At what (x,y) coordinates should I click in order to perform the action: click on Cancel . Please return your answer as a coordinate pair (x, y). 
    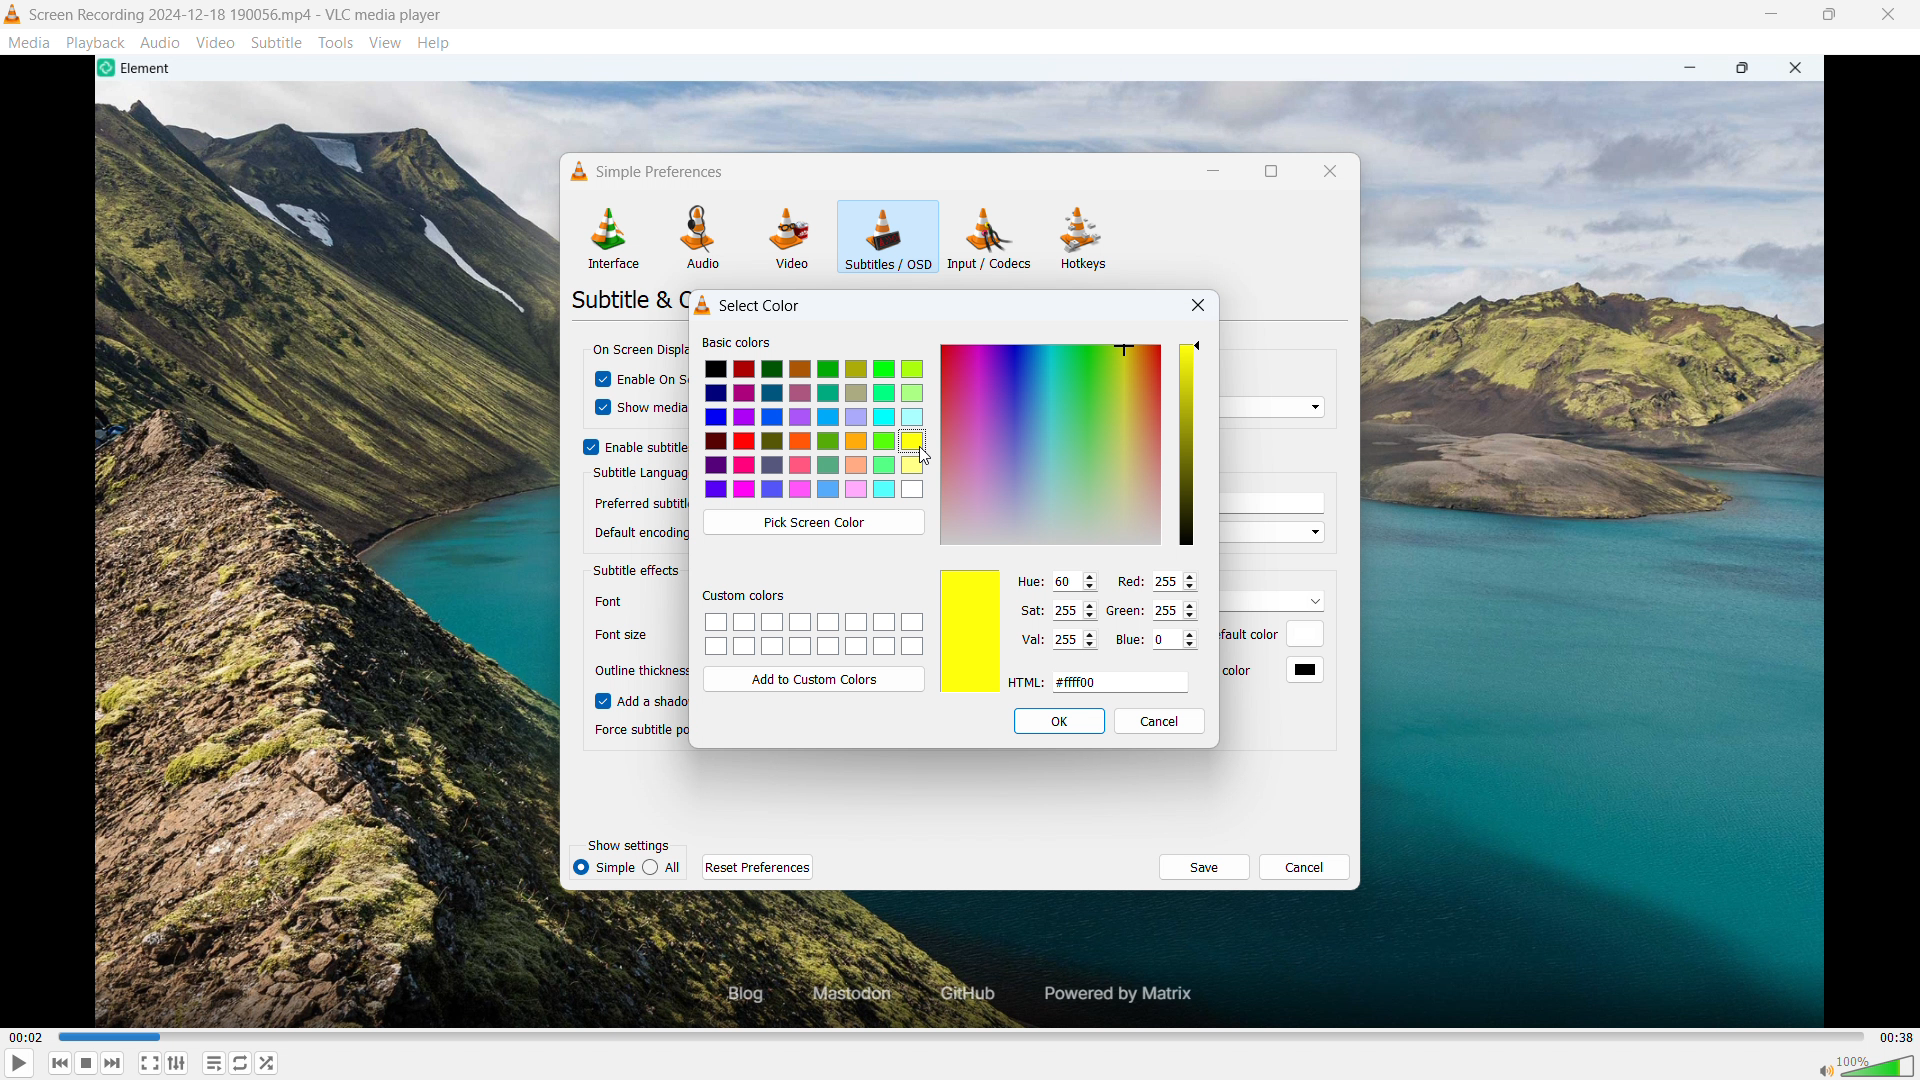
    Looking at the image, I should click on (1304, 867).